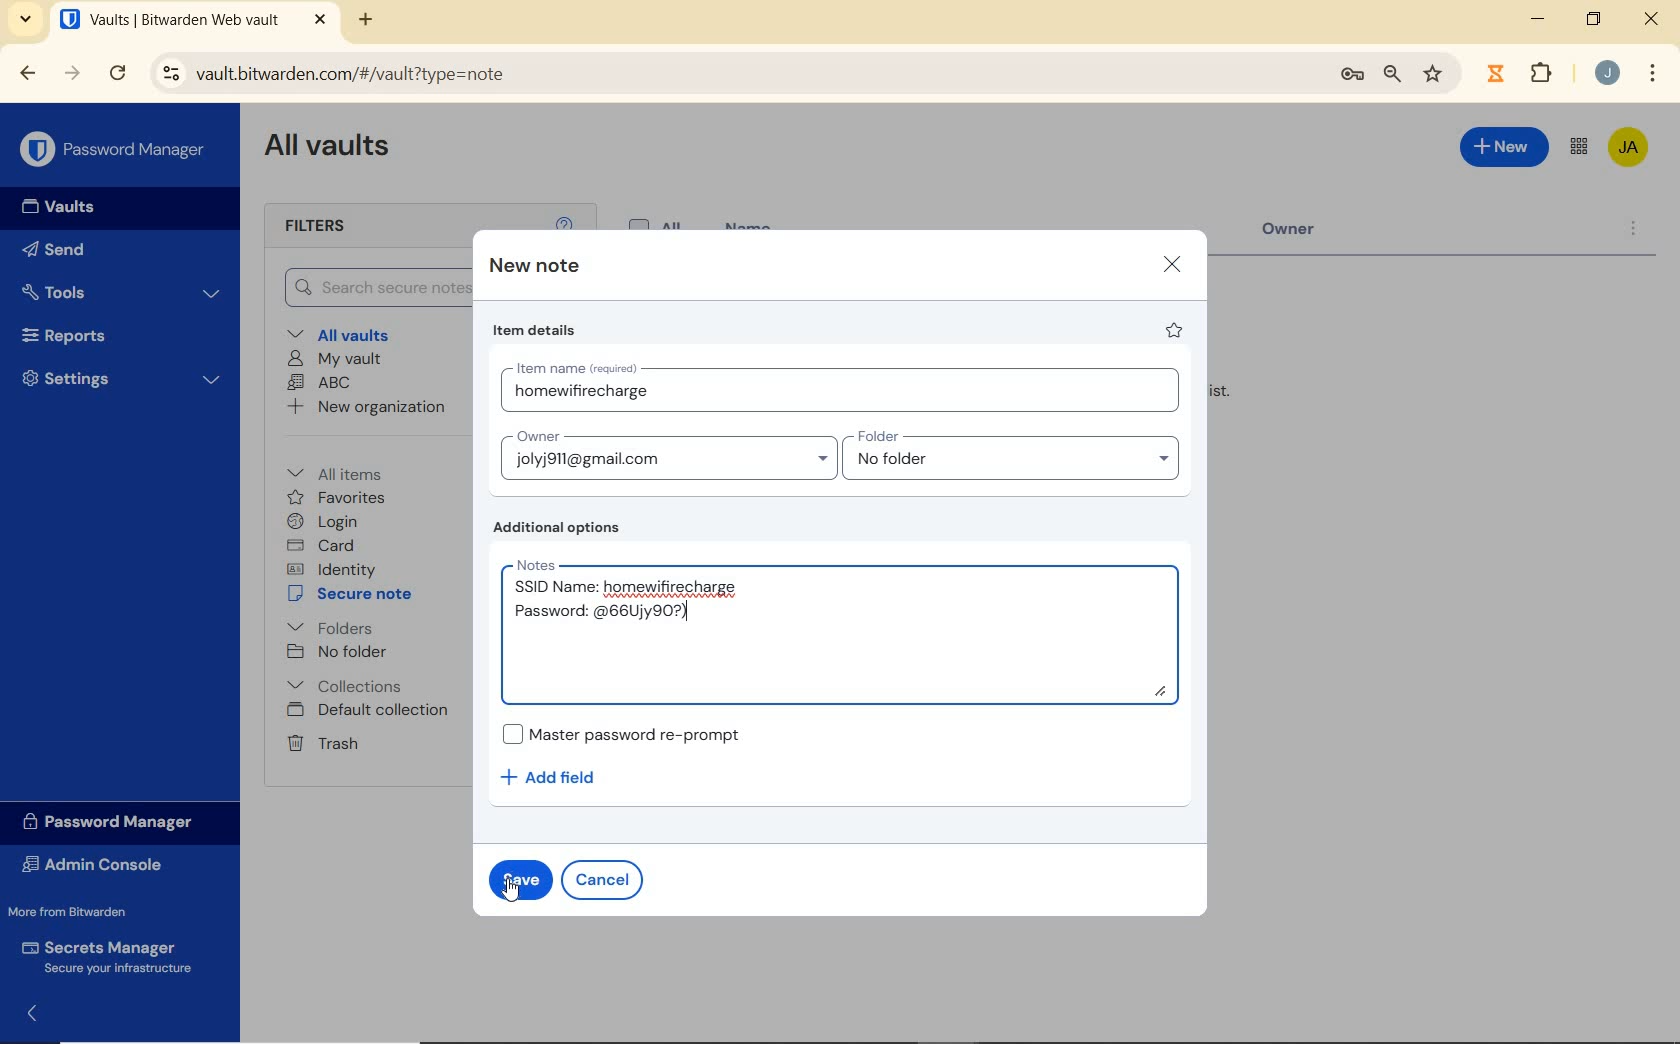 Image resolution: width=1680 pixels, height=1044 pixels. What do you see at coordinates (338, 227) in the screenshot?
I see `Filters` at bounding box center [338, 227].